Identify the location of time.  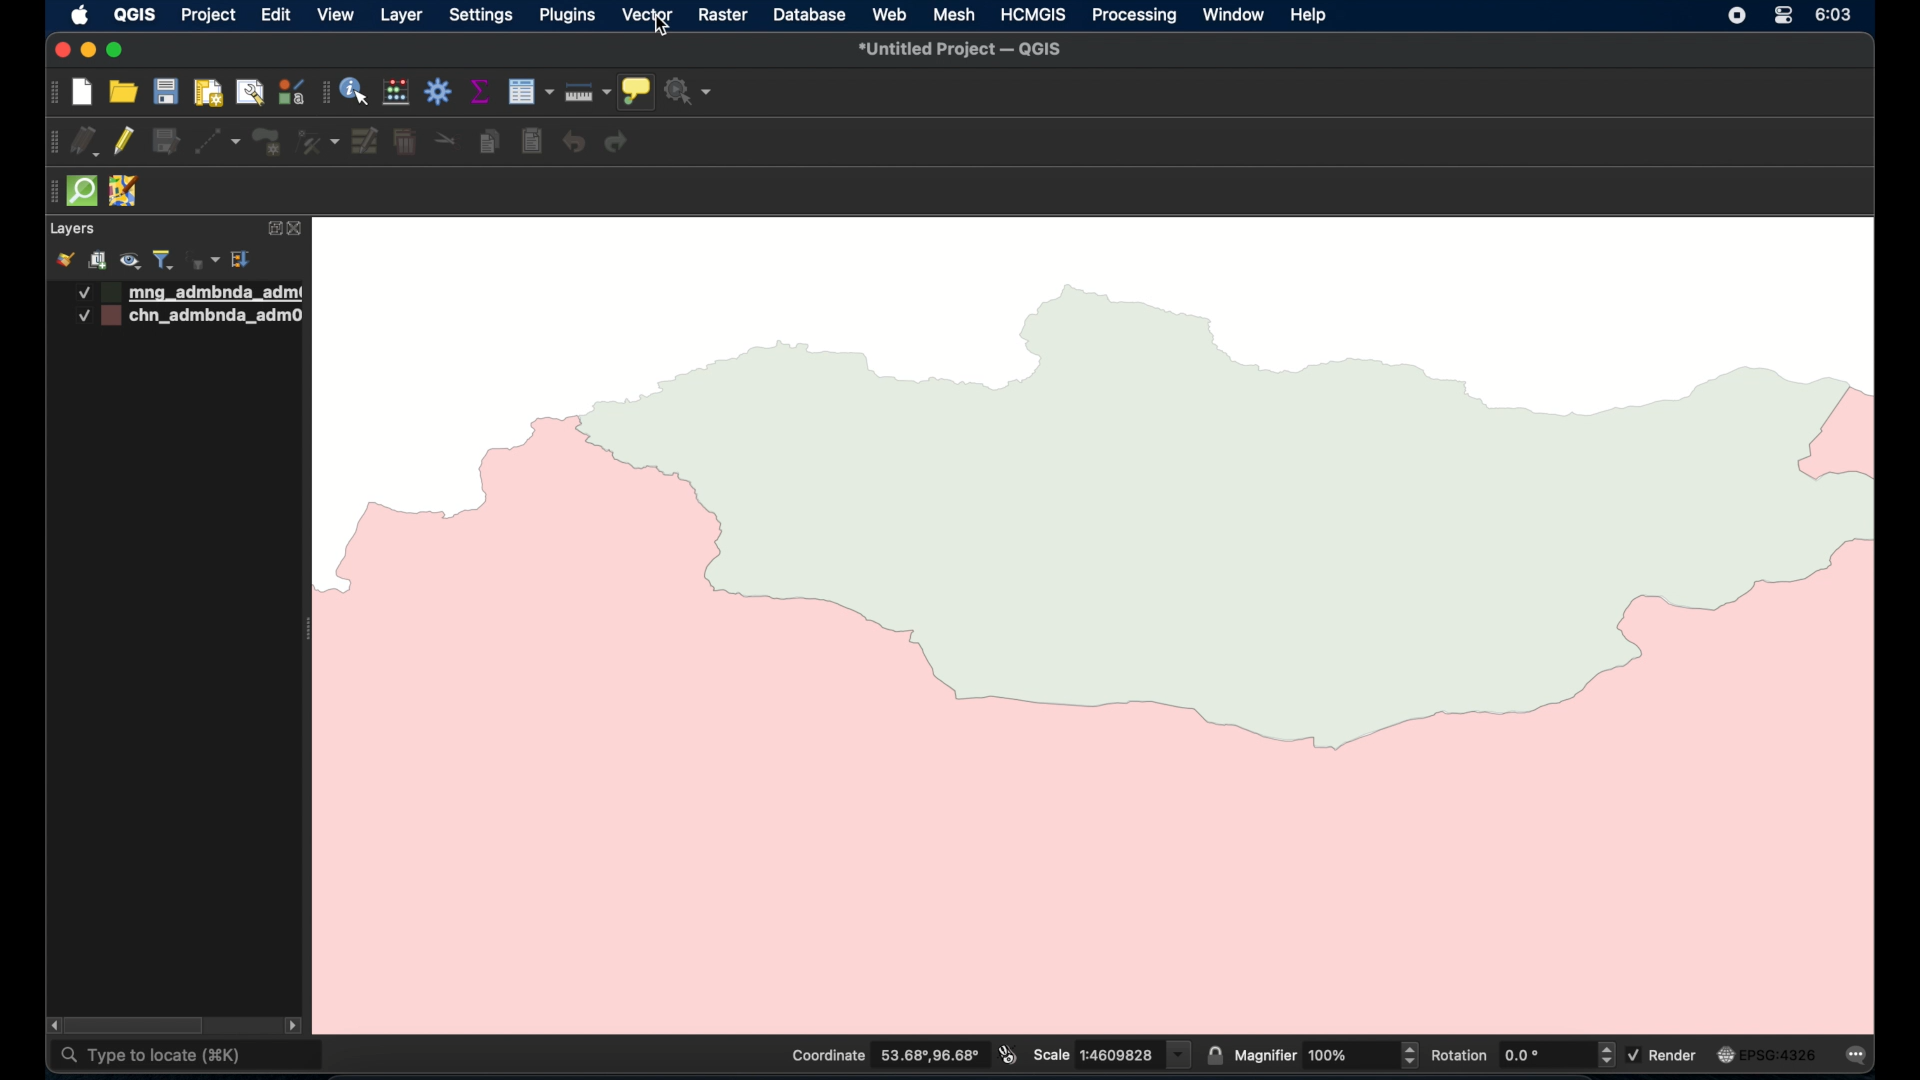
(1836, 15).